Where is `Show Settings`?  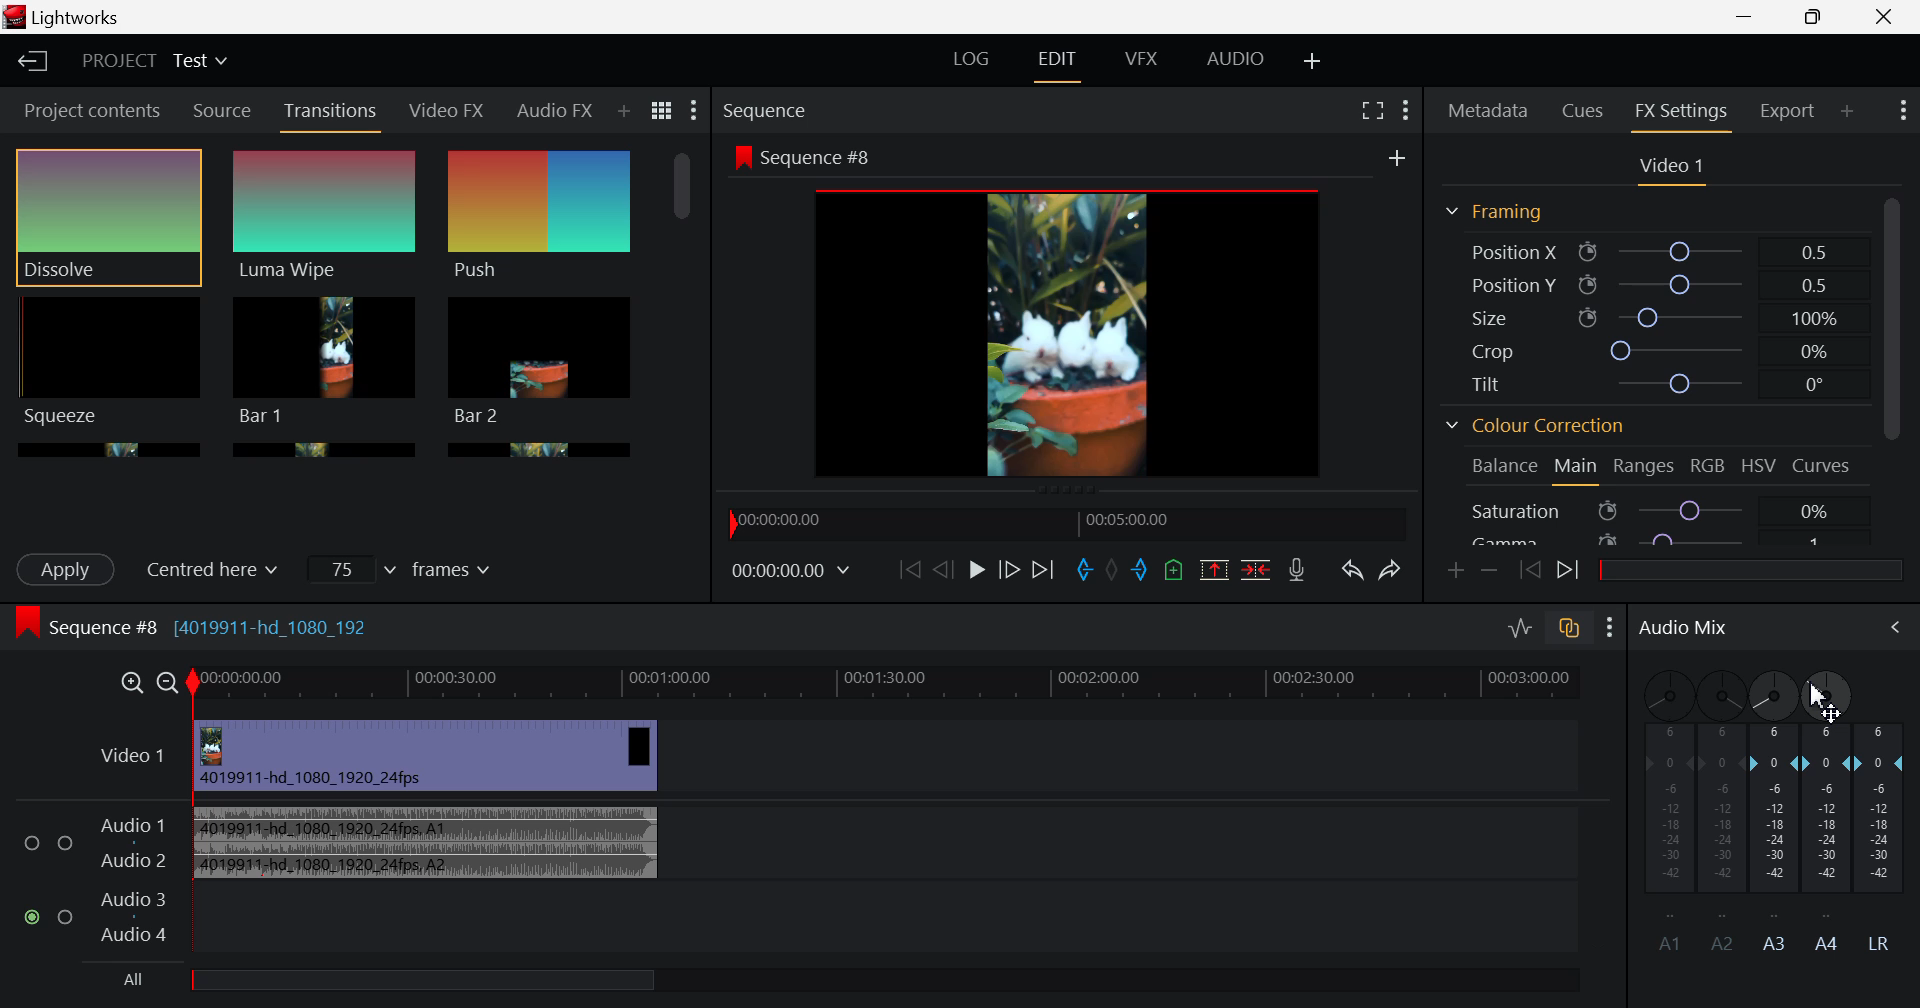 Show Settings is located at coordinates (1610, 630).